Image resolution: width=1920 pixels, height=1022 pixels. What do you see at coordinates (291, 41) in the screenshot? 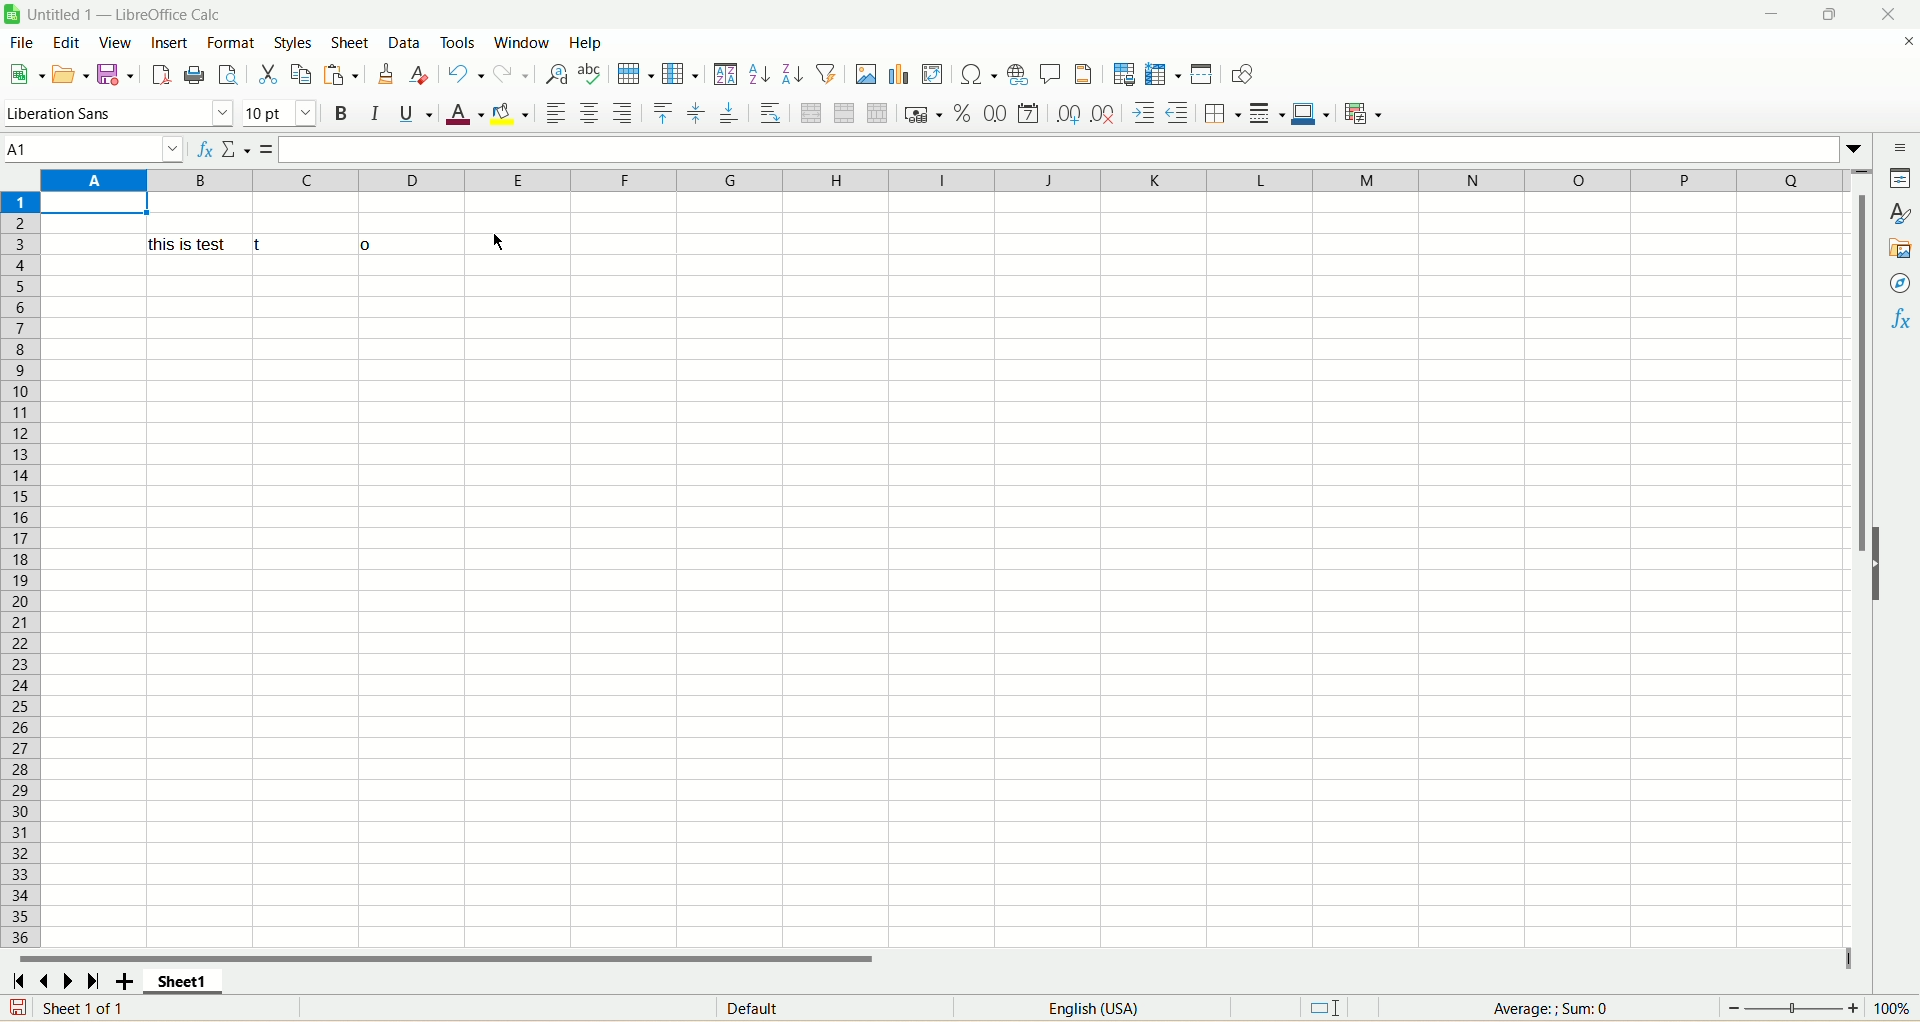
I see `styles` at bounding box center [291, 41].